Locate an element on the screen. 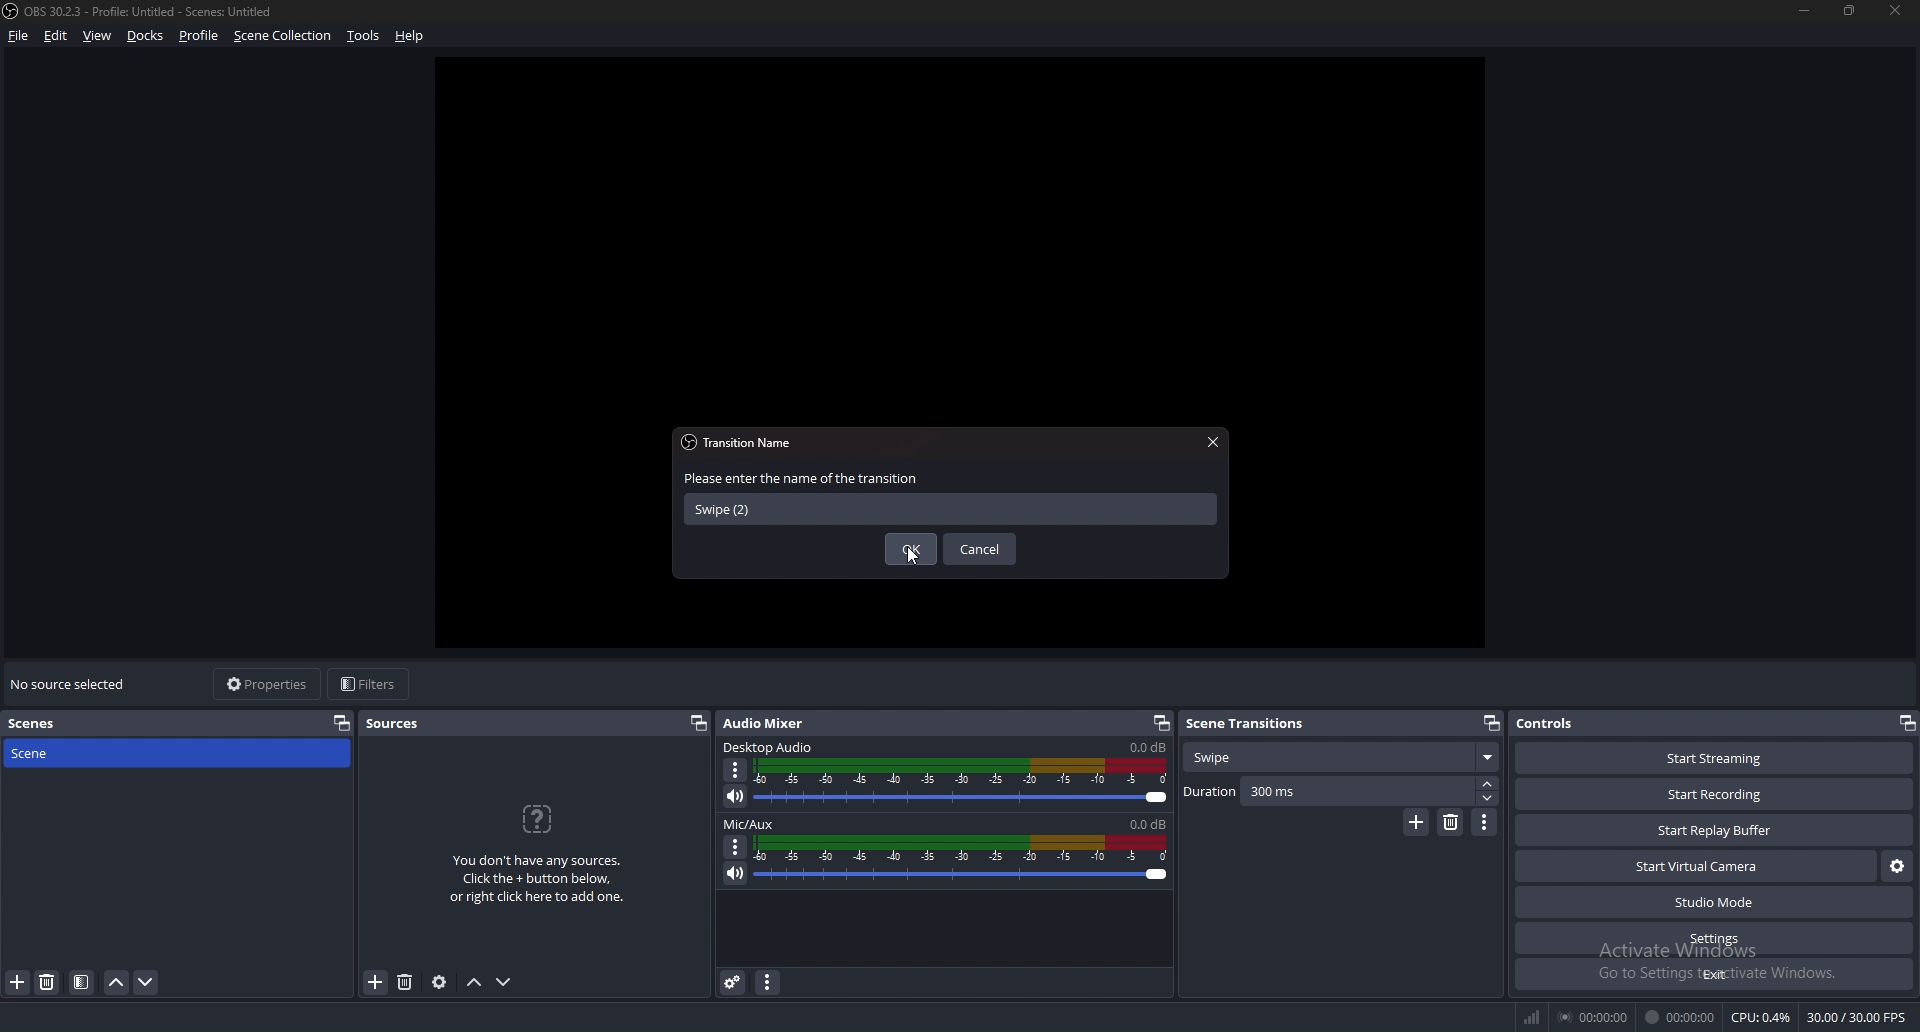 Image resolution: width=1920 pixels, height=1032 pixels. desktop audio is located at coordinates (769, 746).